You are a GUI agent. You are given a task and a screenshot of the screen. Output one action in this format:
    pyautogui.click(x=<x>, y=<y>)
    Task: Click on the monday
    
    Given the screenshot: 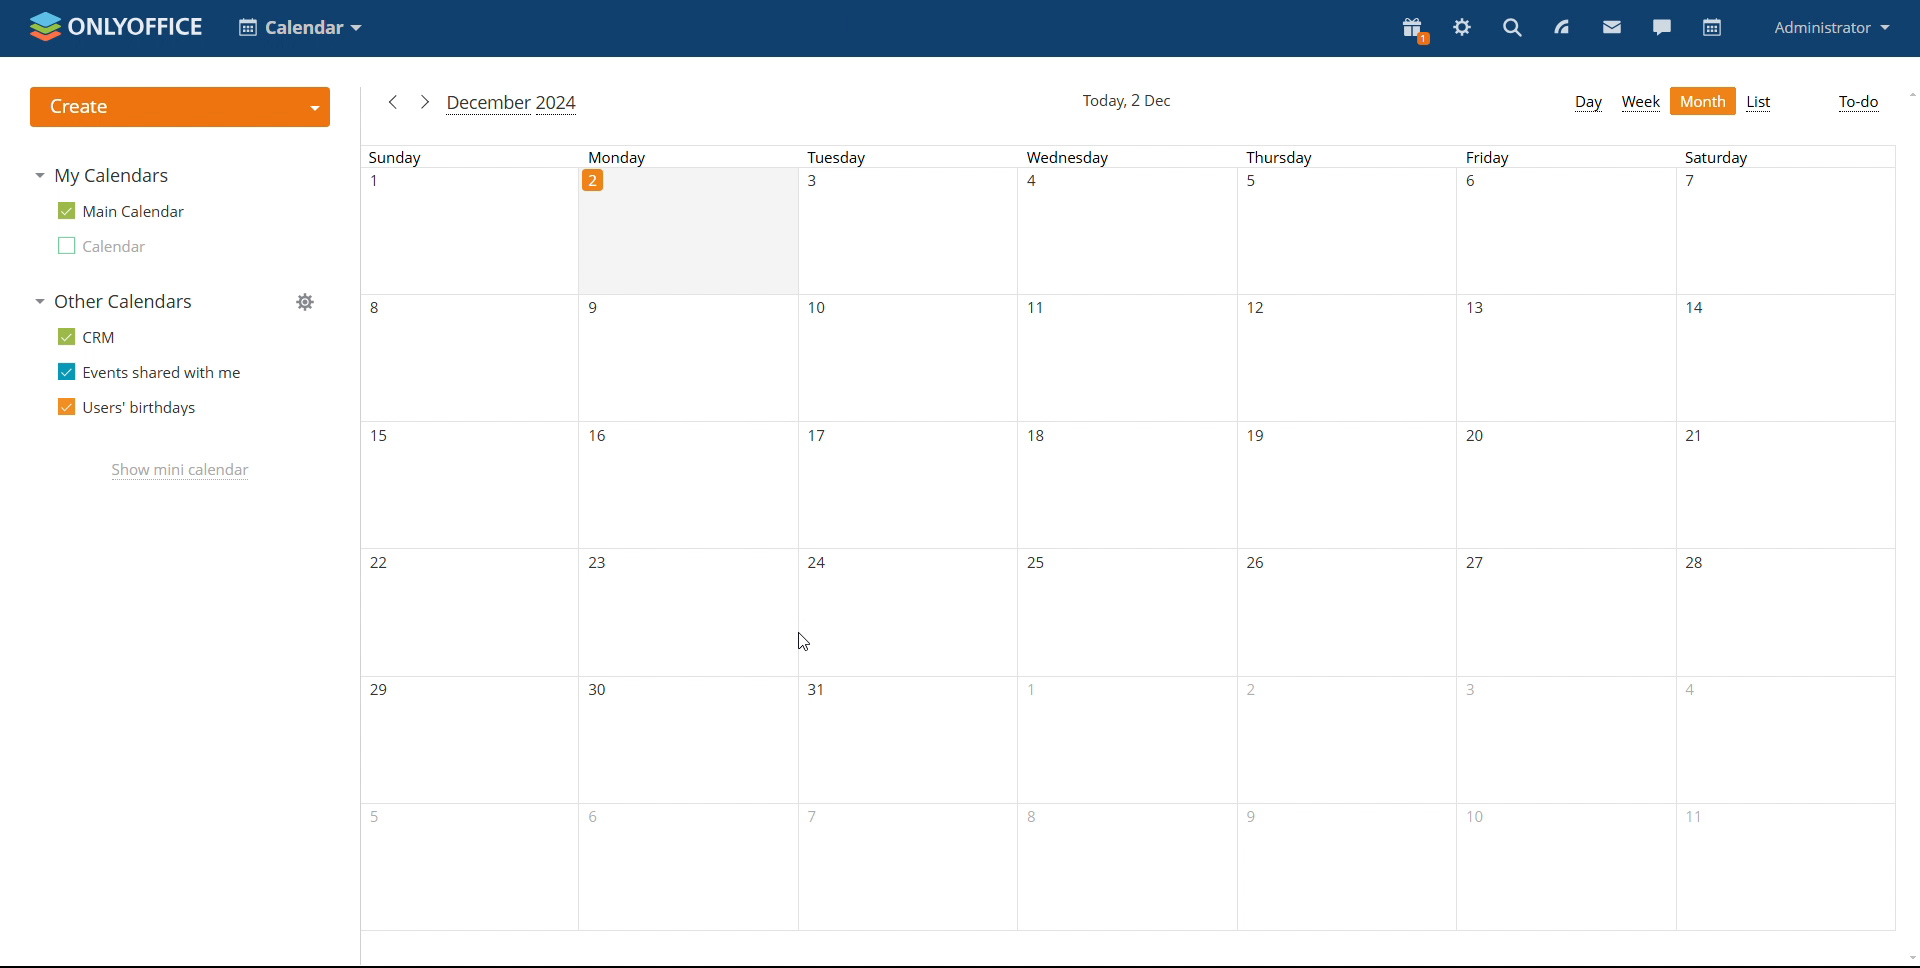 What is the action you would take?
    pyautogui.click(x=686, y=538)
    